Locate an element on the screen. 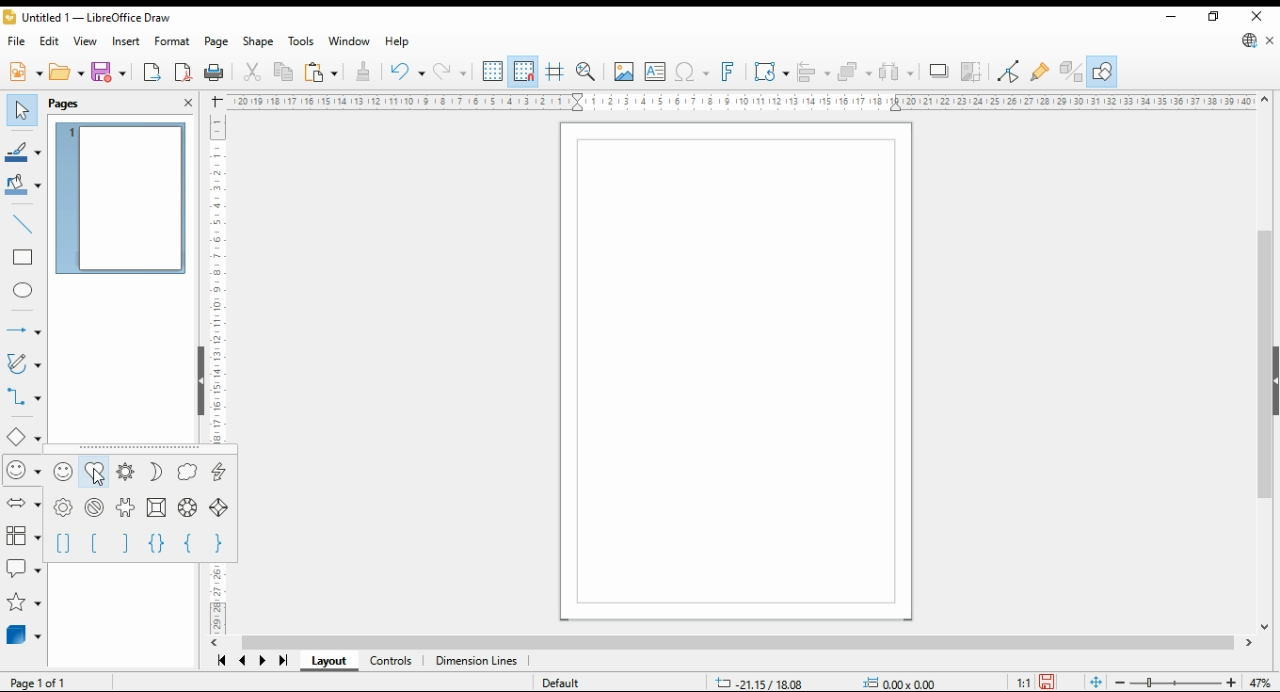 This screenshot has width=1280, height=692. Default is located at coordinates (563, 678).